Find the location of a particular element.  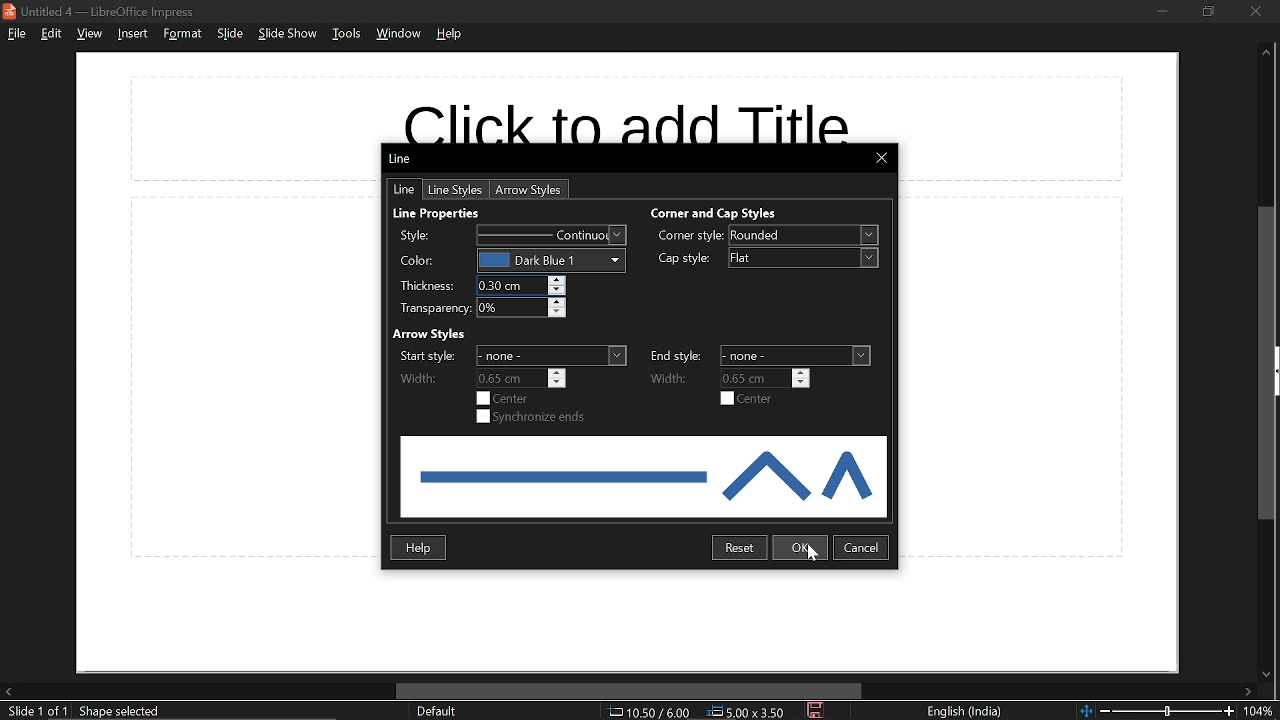

line is located at coordinates (400, 189).